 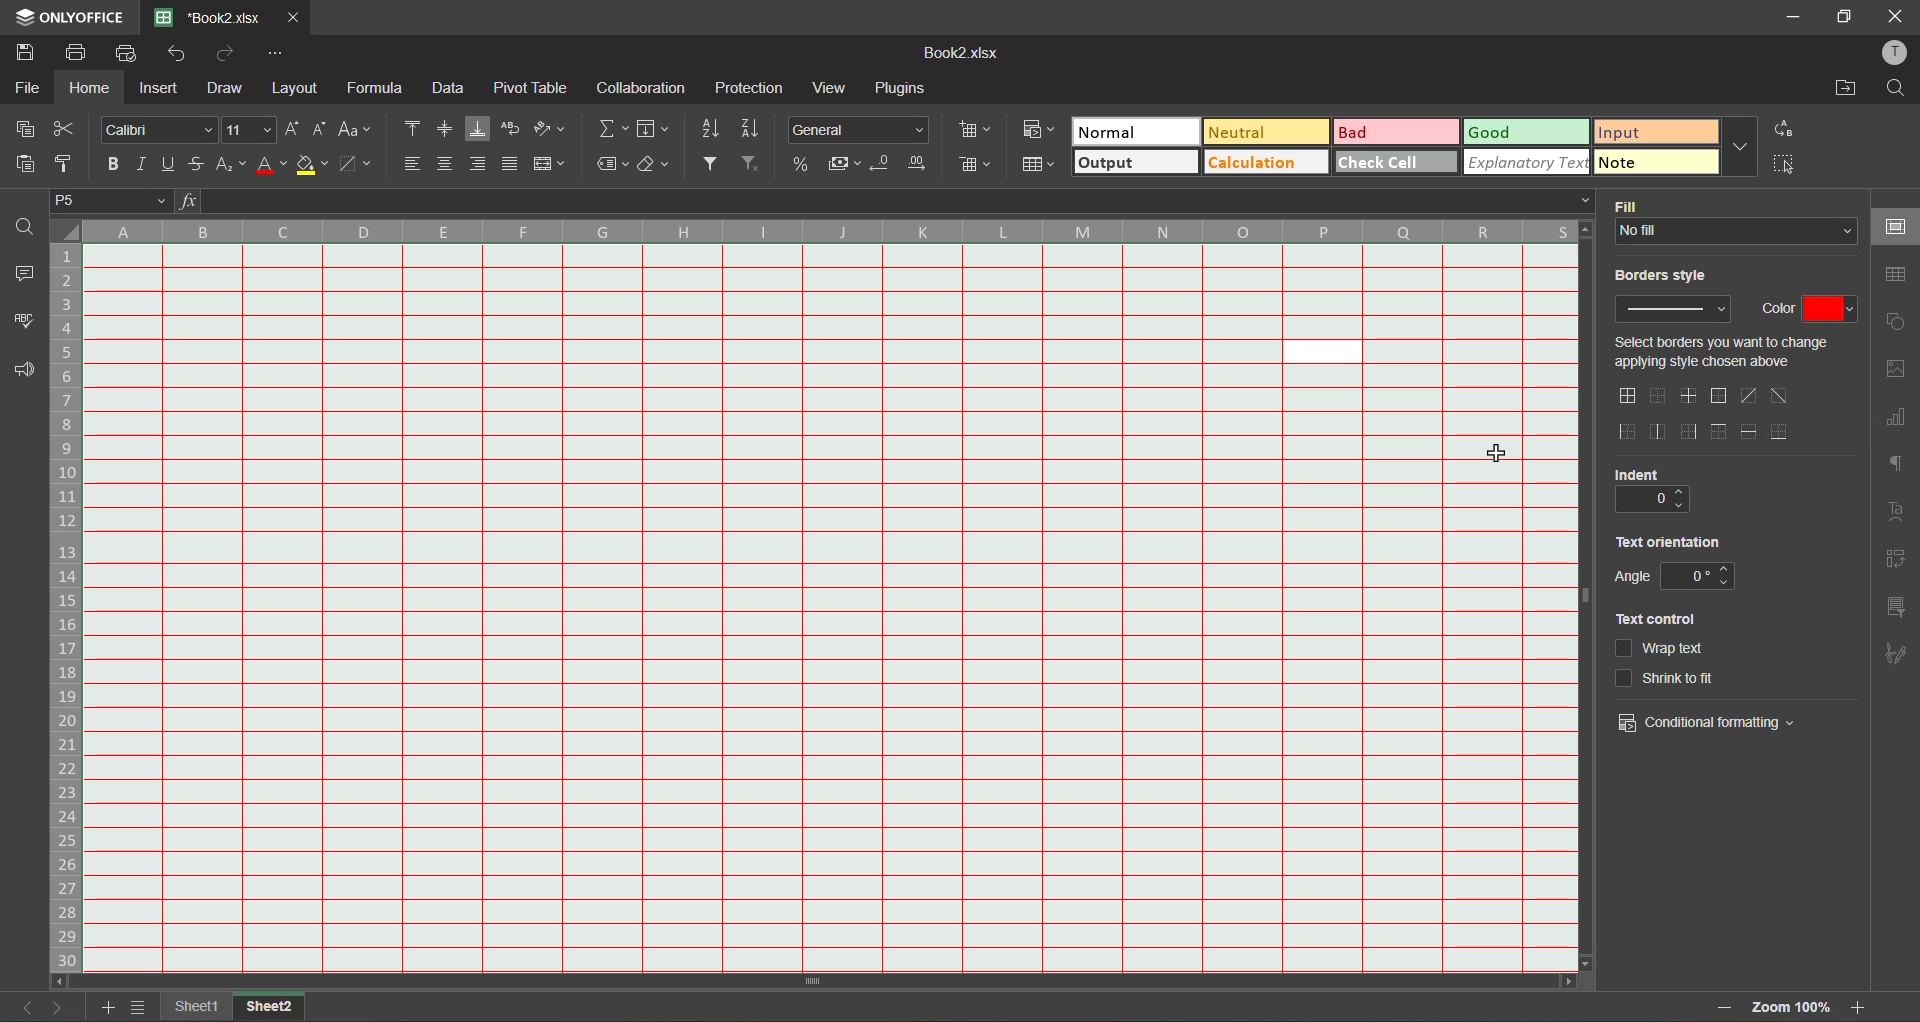 What do you see at coordinates (750, 91) in the screenshot?
I see `protection` at bounding box center [750, 91].